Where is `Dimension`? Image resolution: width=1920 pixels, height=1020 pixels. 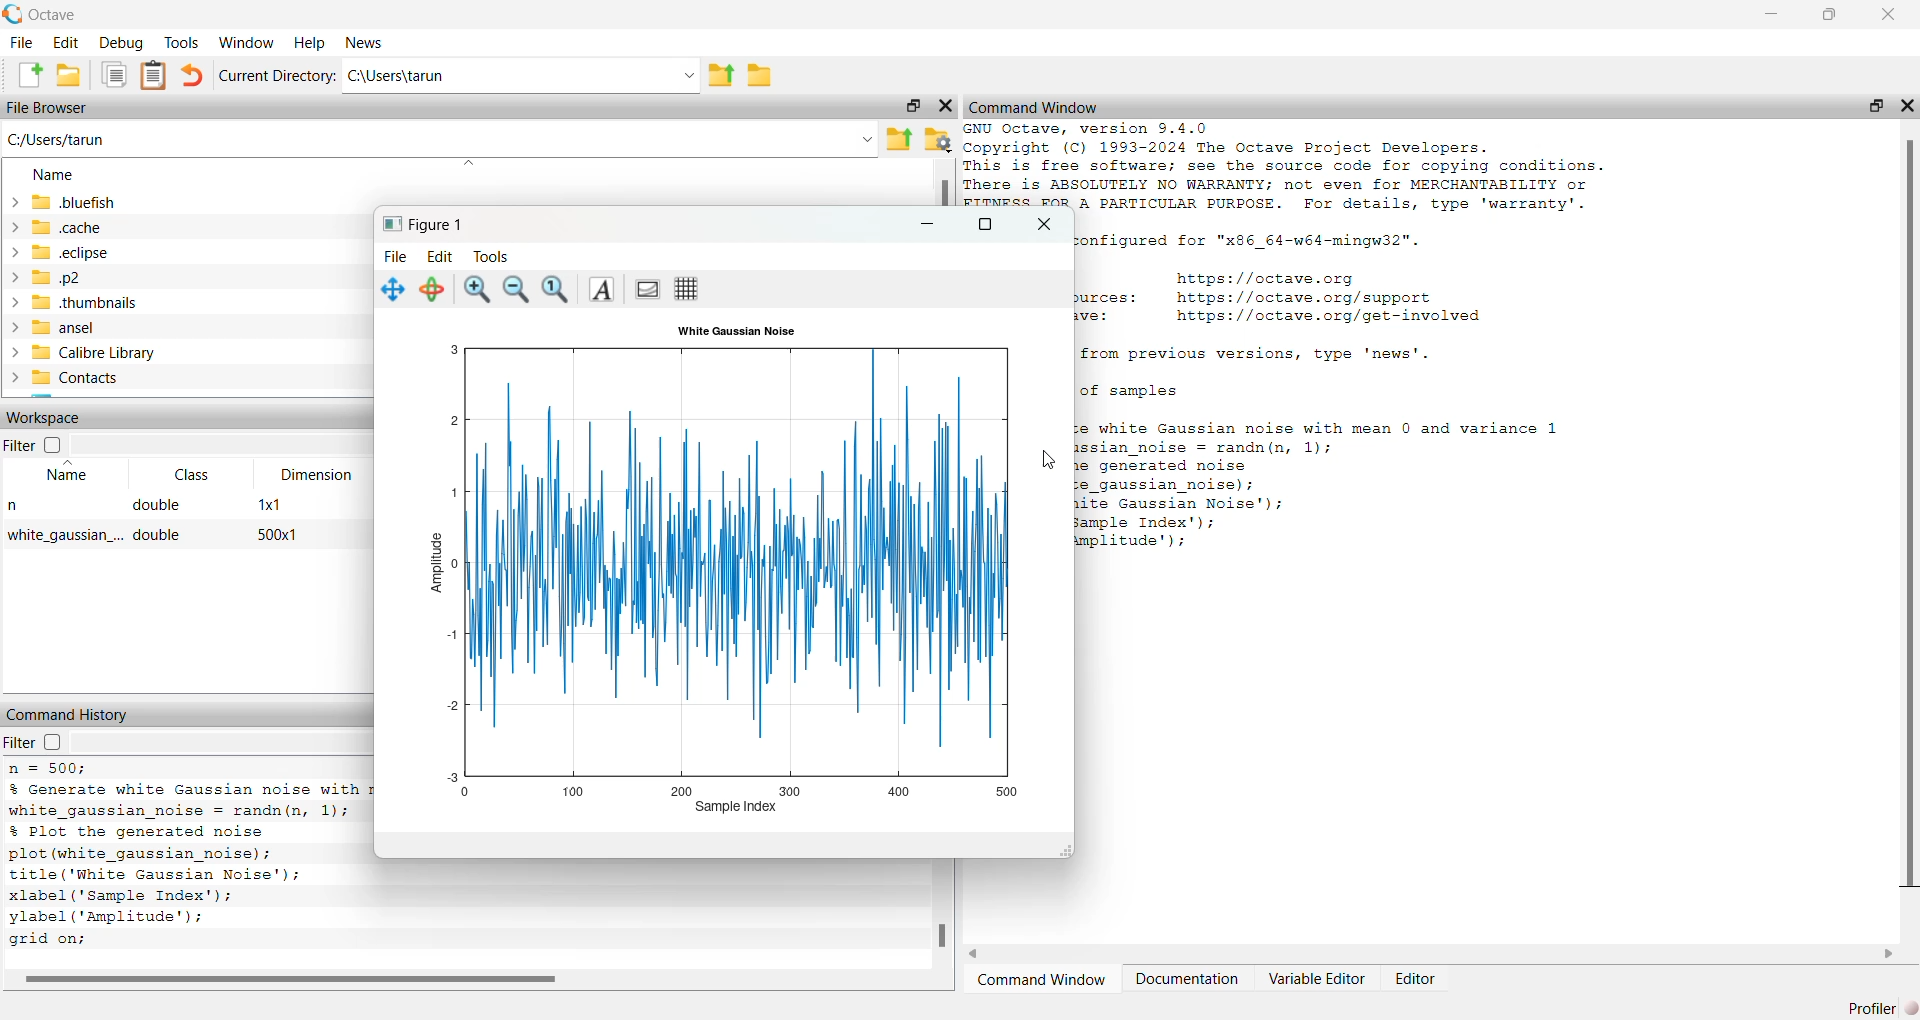 Dimension is located at coordinates (321, 475).